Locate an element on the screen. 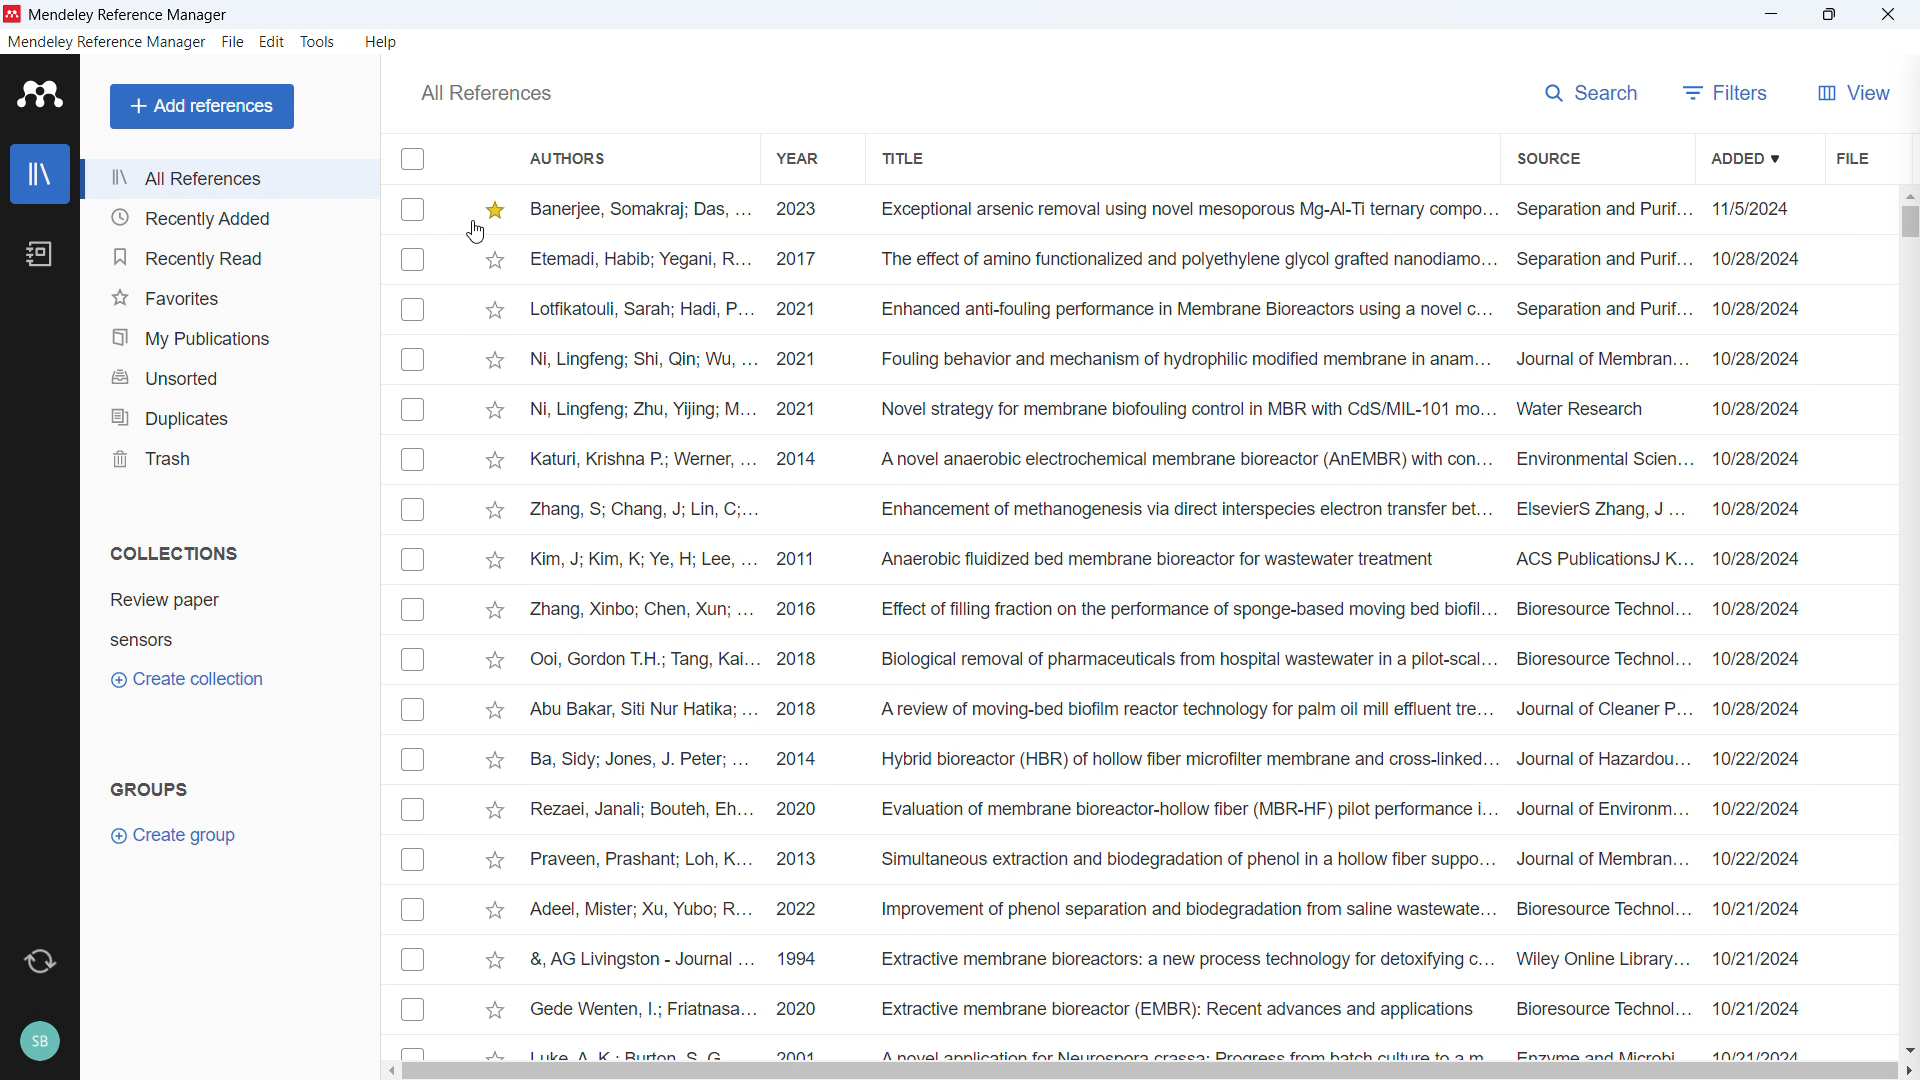 The image size is (1920, 1080). Collections  is located at coordinates (172, 552).